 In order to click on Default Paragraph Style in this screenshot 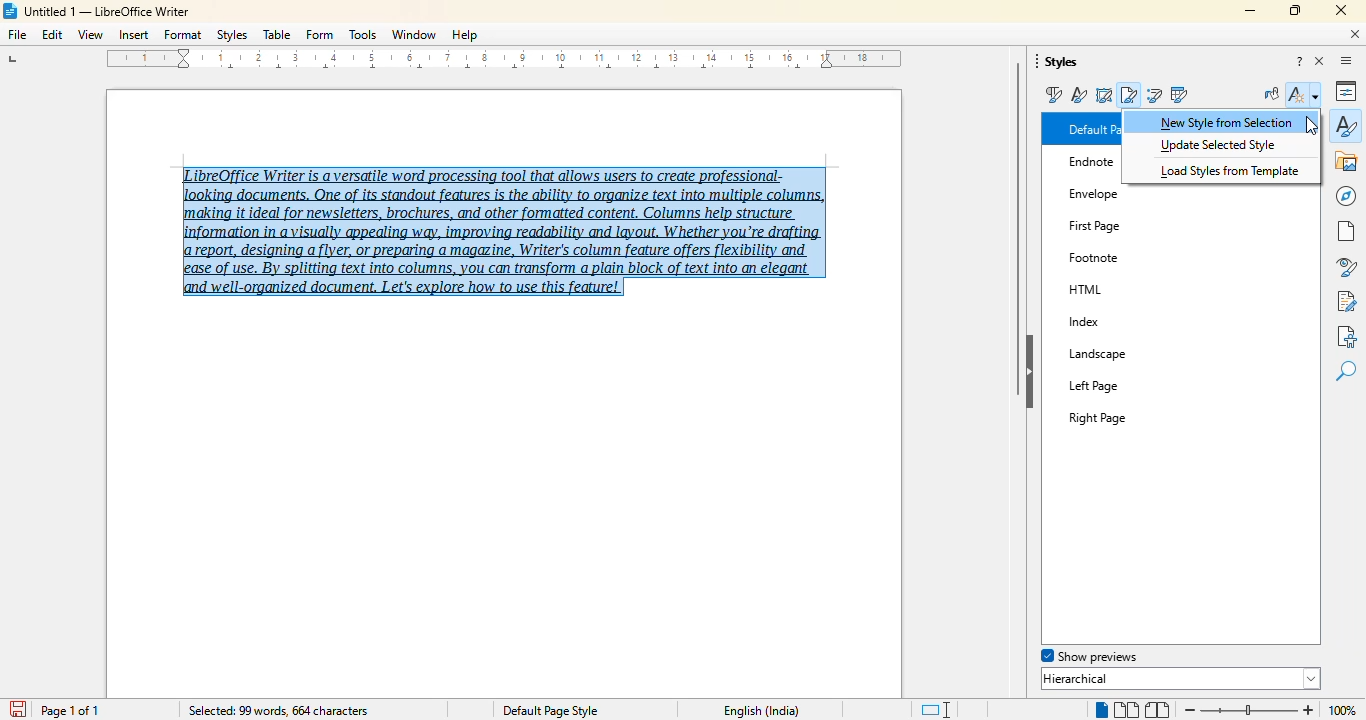, I will do `click(1091, 129)`.